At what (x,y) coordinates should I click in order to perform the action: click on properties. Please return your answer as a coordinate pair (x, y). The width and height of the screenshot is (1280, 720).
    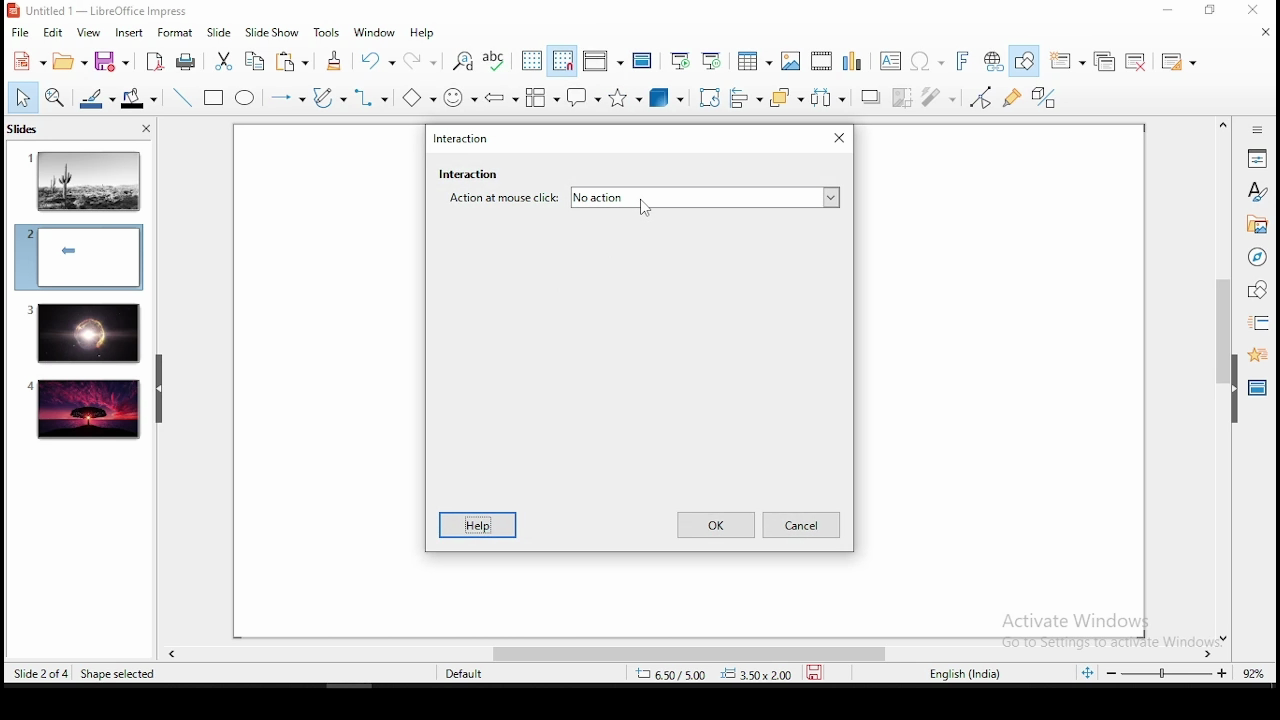
    Looking at the image, I should click on (1257, 157).